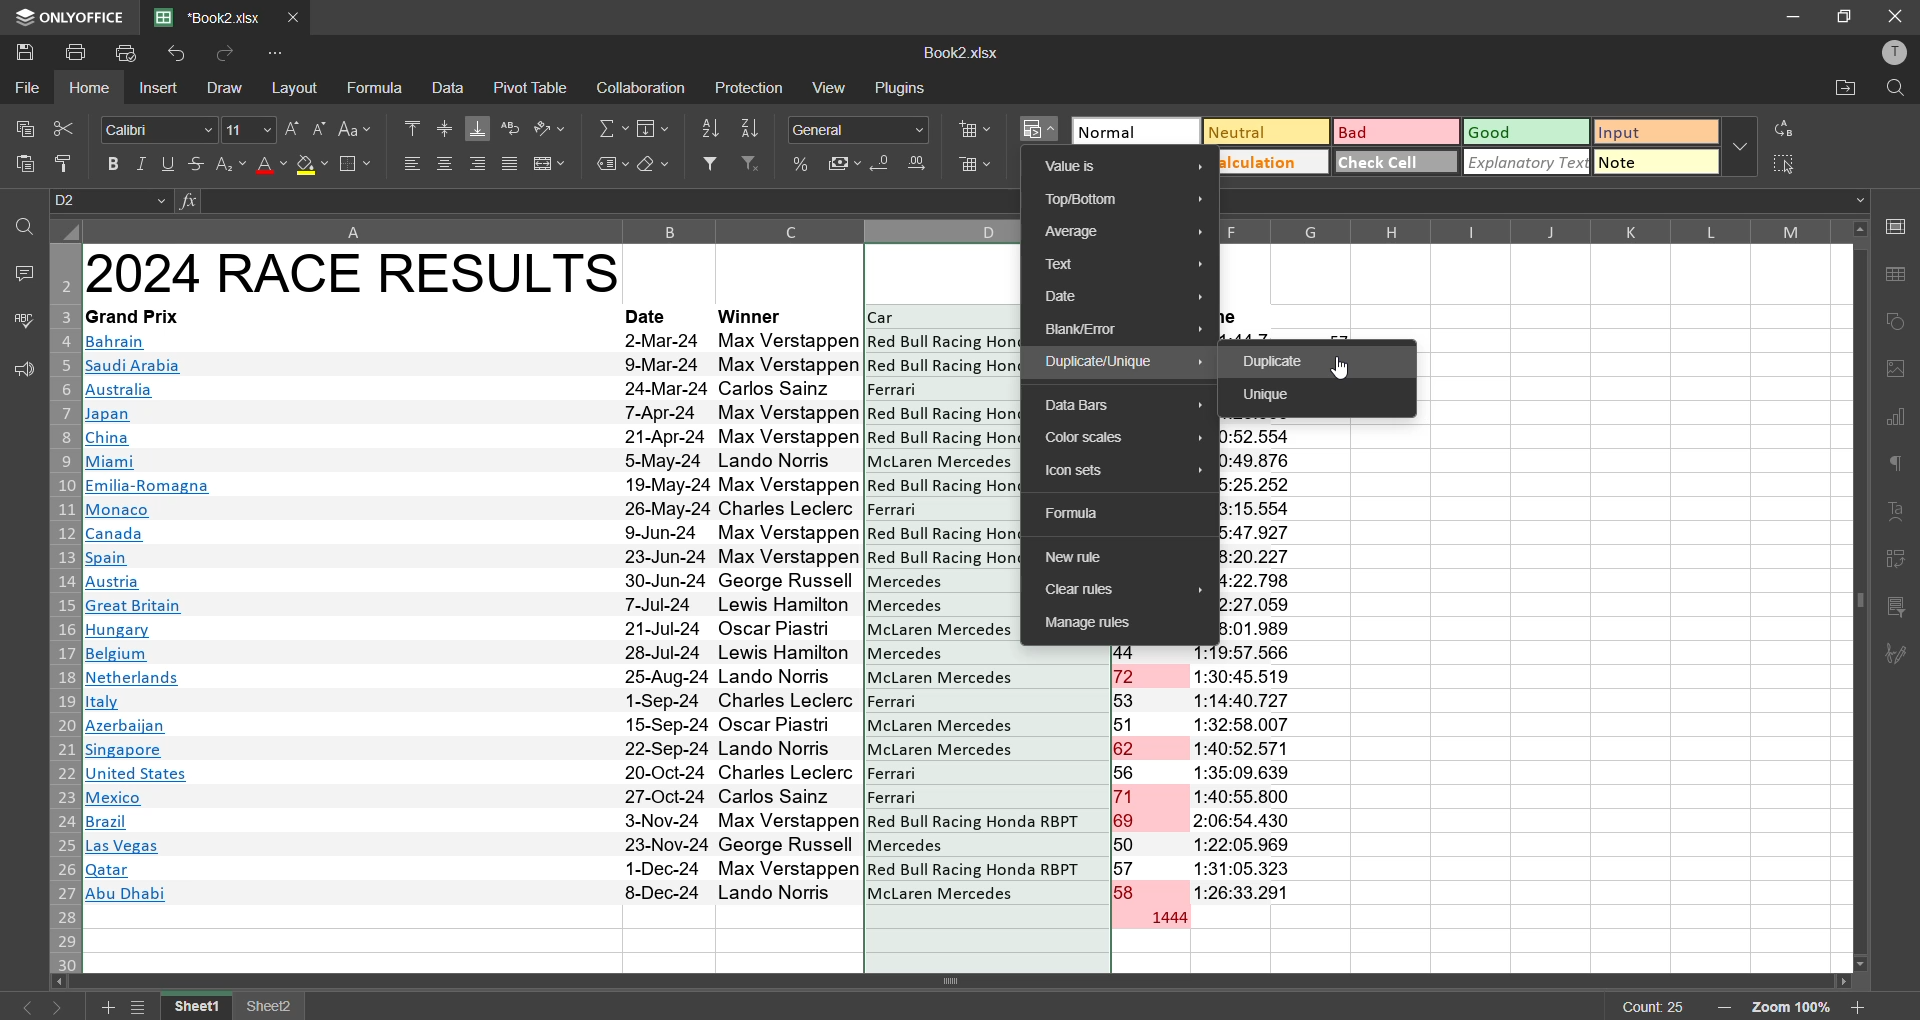 The image size is (1920, 1020). What do you see at coordinates (169, 162) in the screenshot?
I see `underline` at bounding box center [169, 162].